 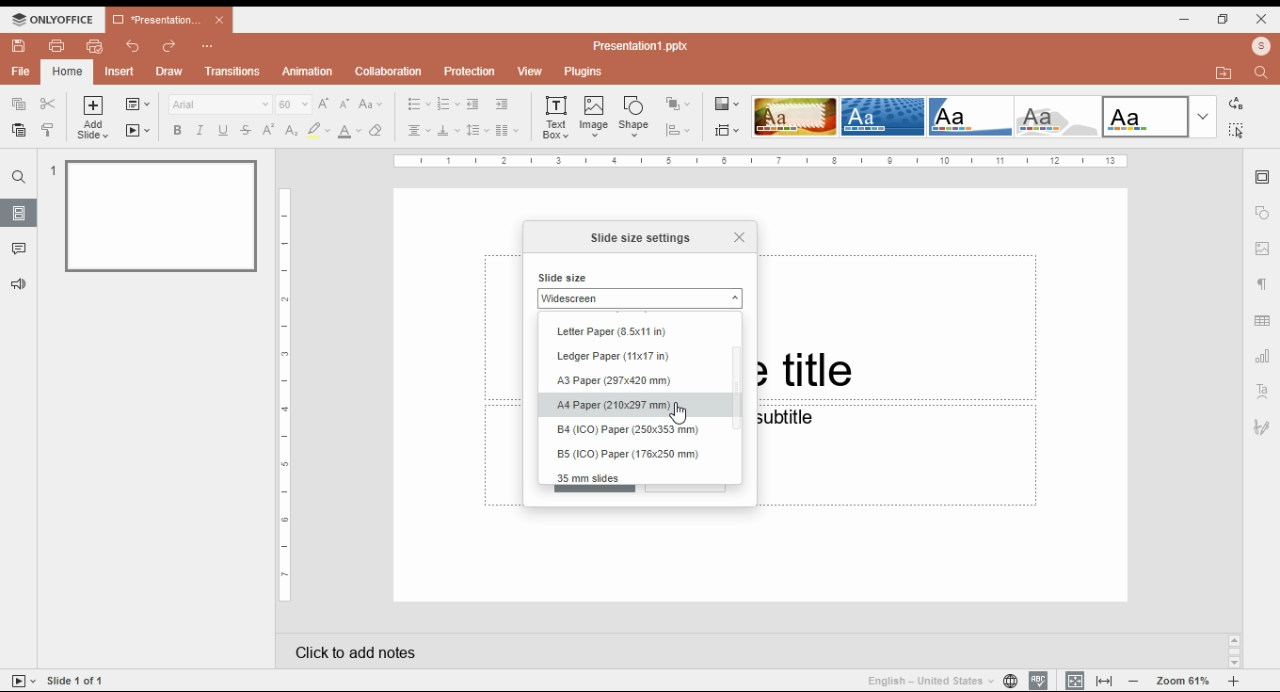 I want to click on numbering, so click(x=448, y=105).